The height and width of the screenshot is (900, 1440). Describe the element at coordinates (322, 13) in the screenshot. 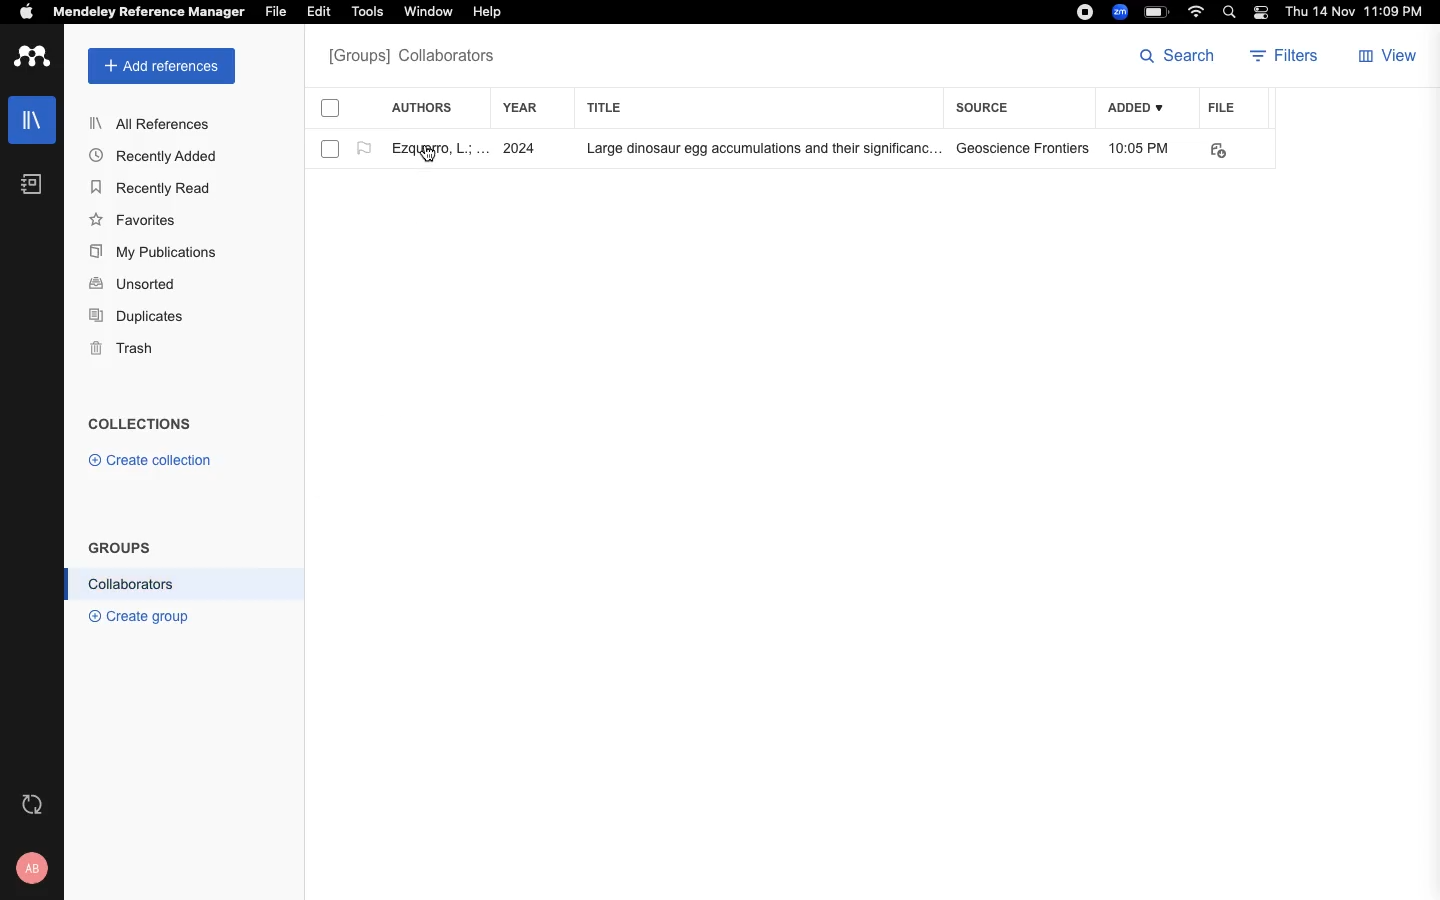

I see `Edit` at that location.